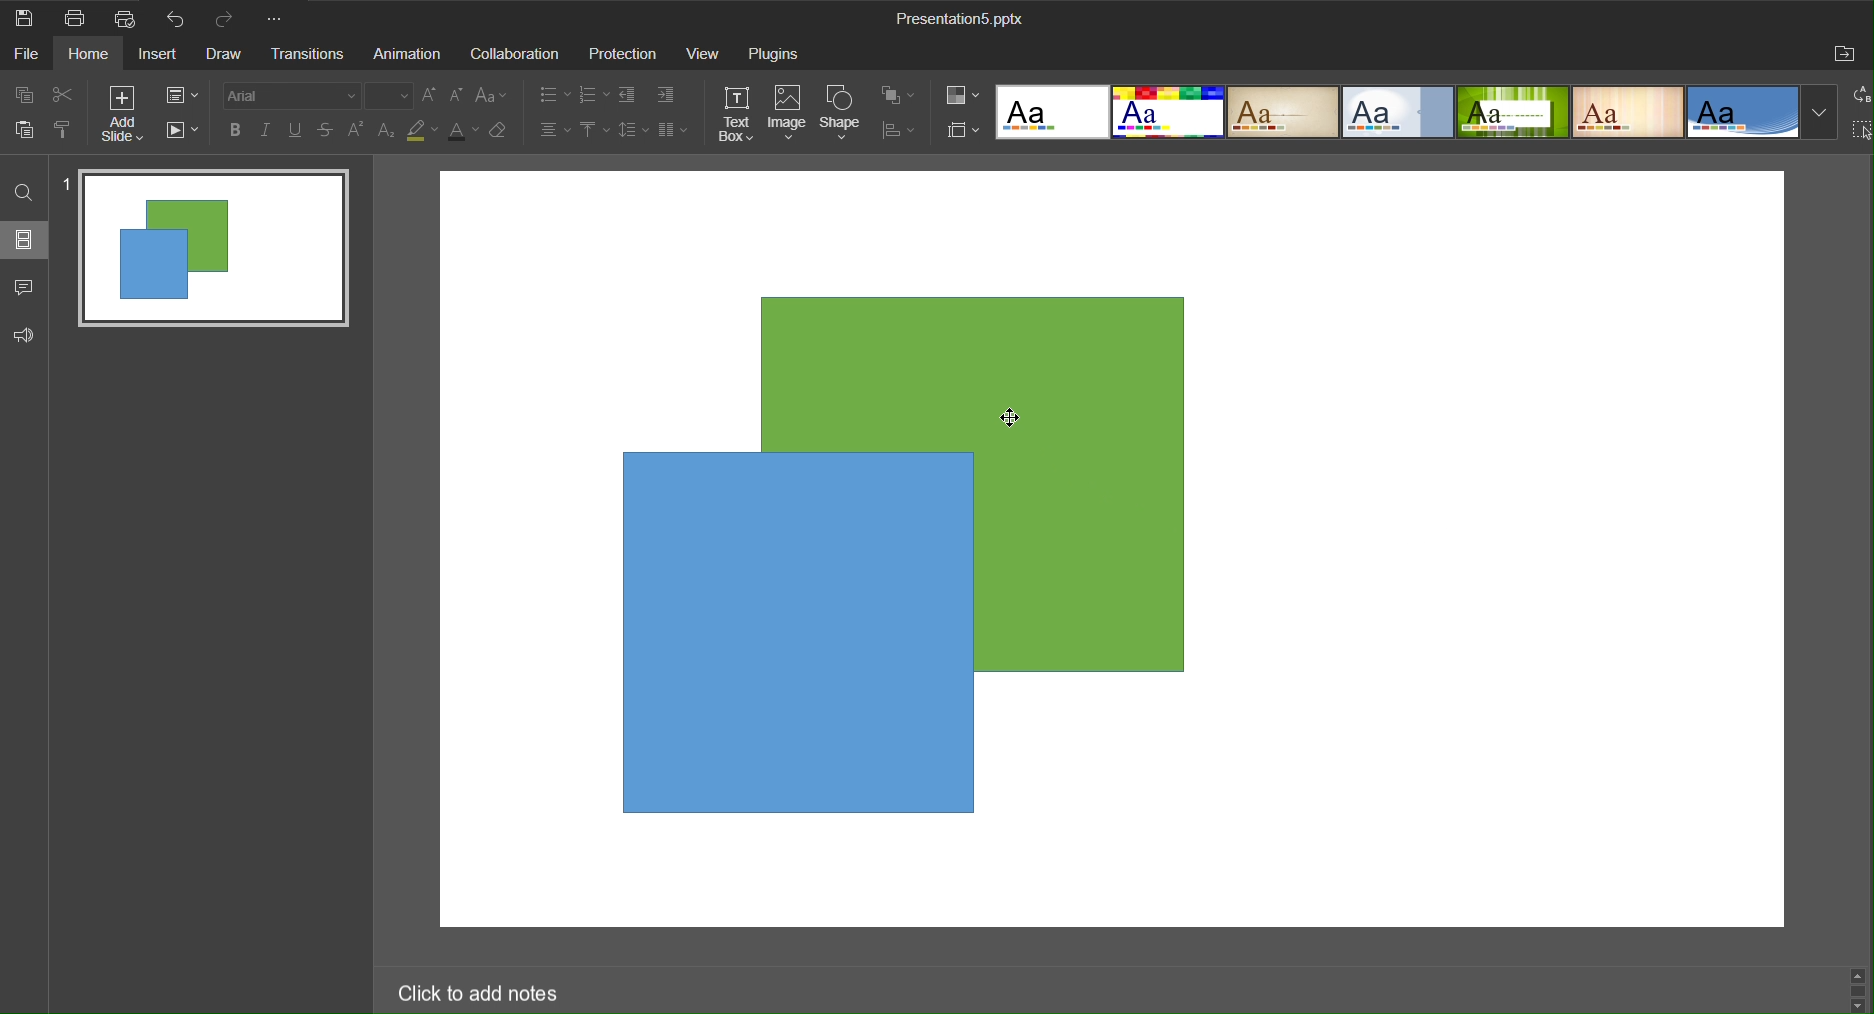  What do you see at coordinates (1014, 419) in the screenshot?
I see `Cursor` at bounding box center [1014, 419].